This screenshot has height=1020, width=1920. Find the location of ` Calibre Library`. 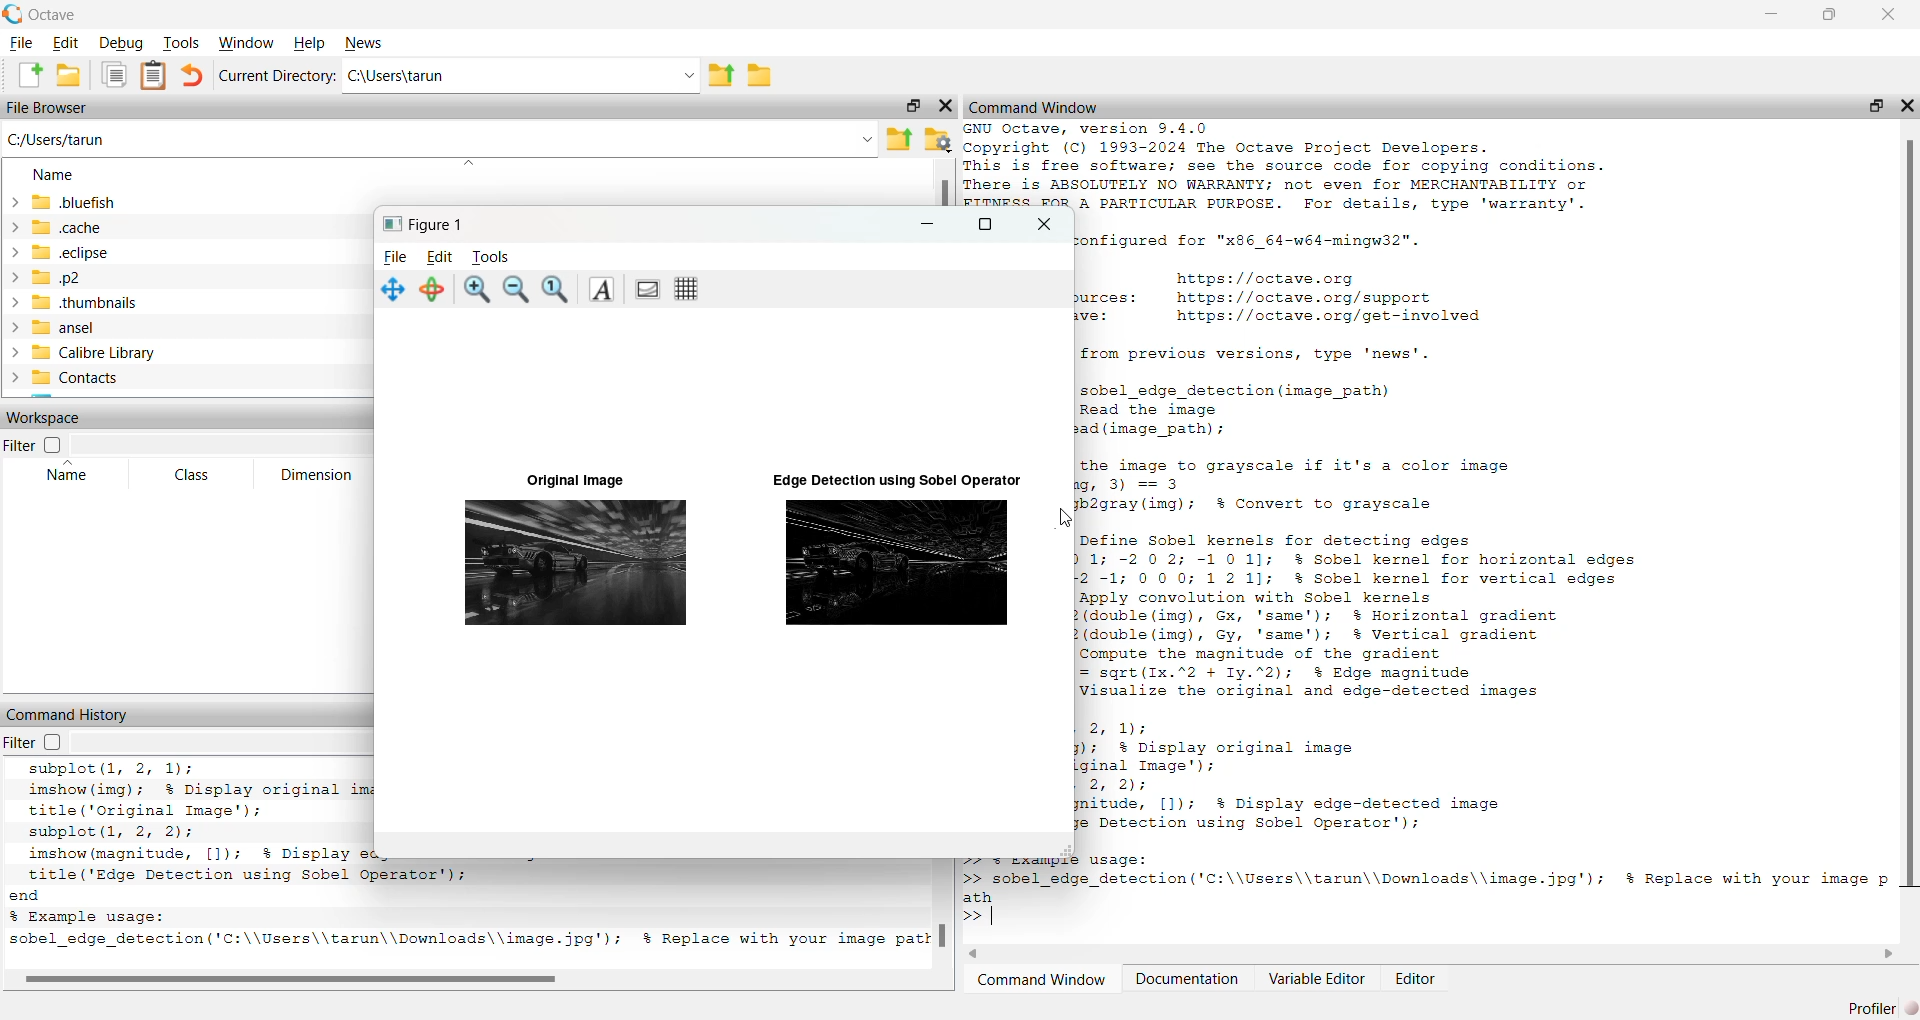

 Calibre Library is located at coordinates (91, 351).